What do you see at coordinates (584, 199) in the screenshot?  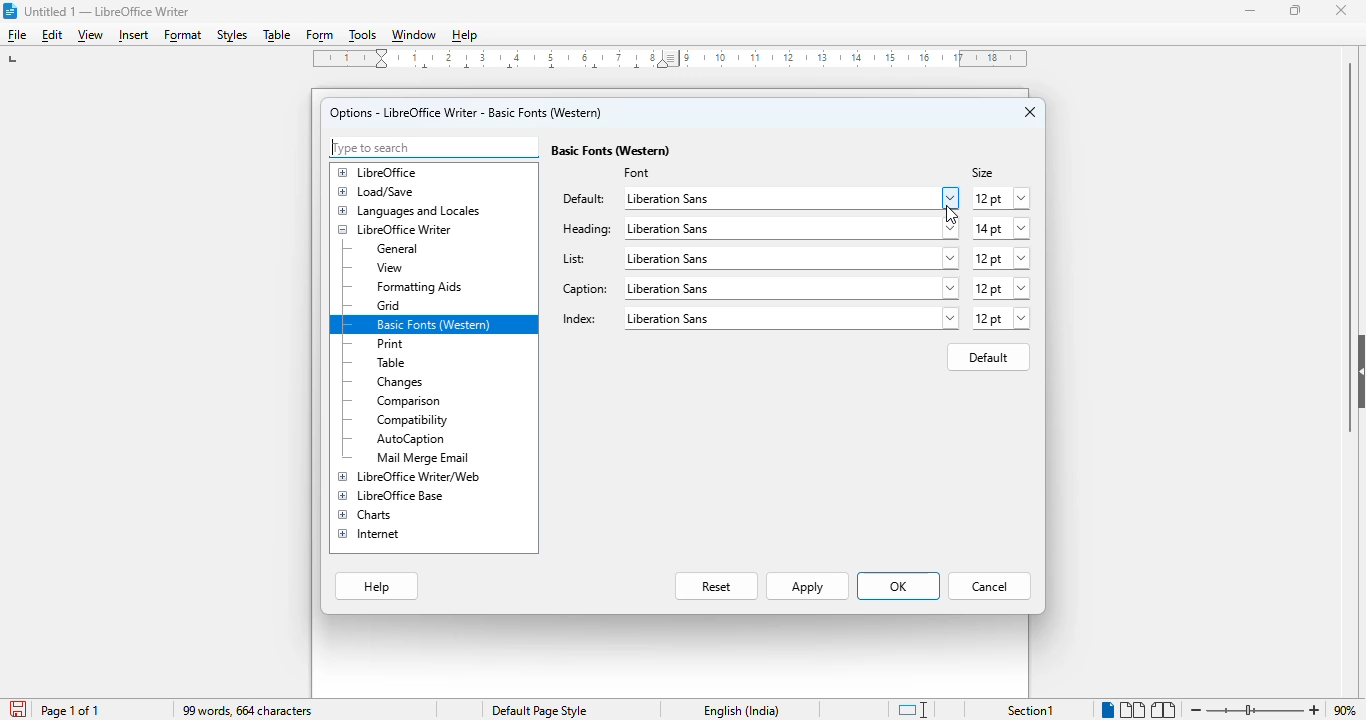 I see `default:` at bounding box center [584, 199].